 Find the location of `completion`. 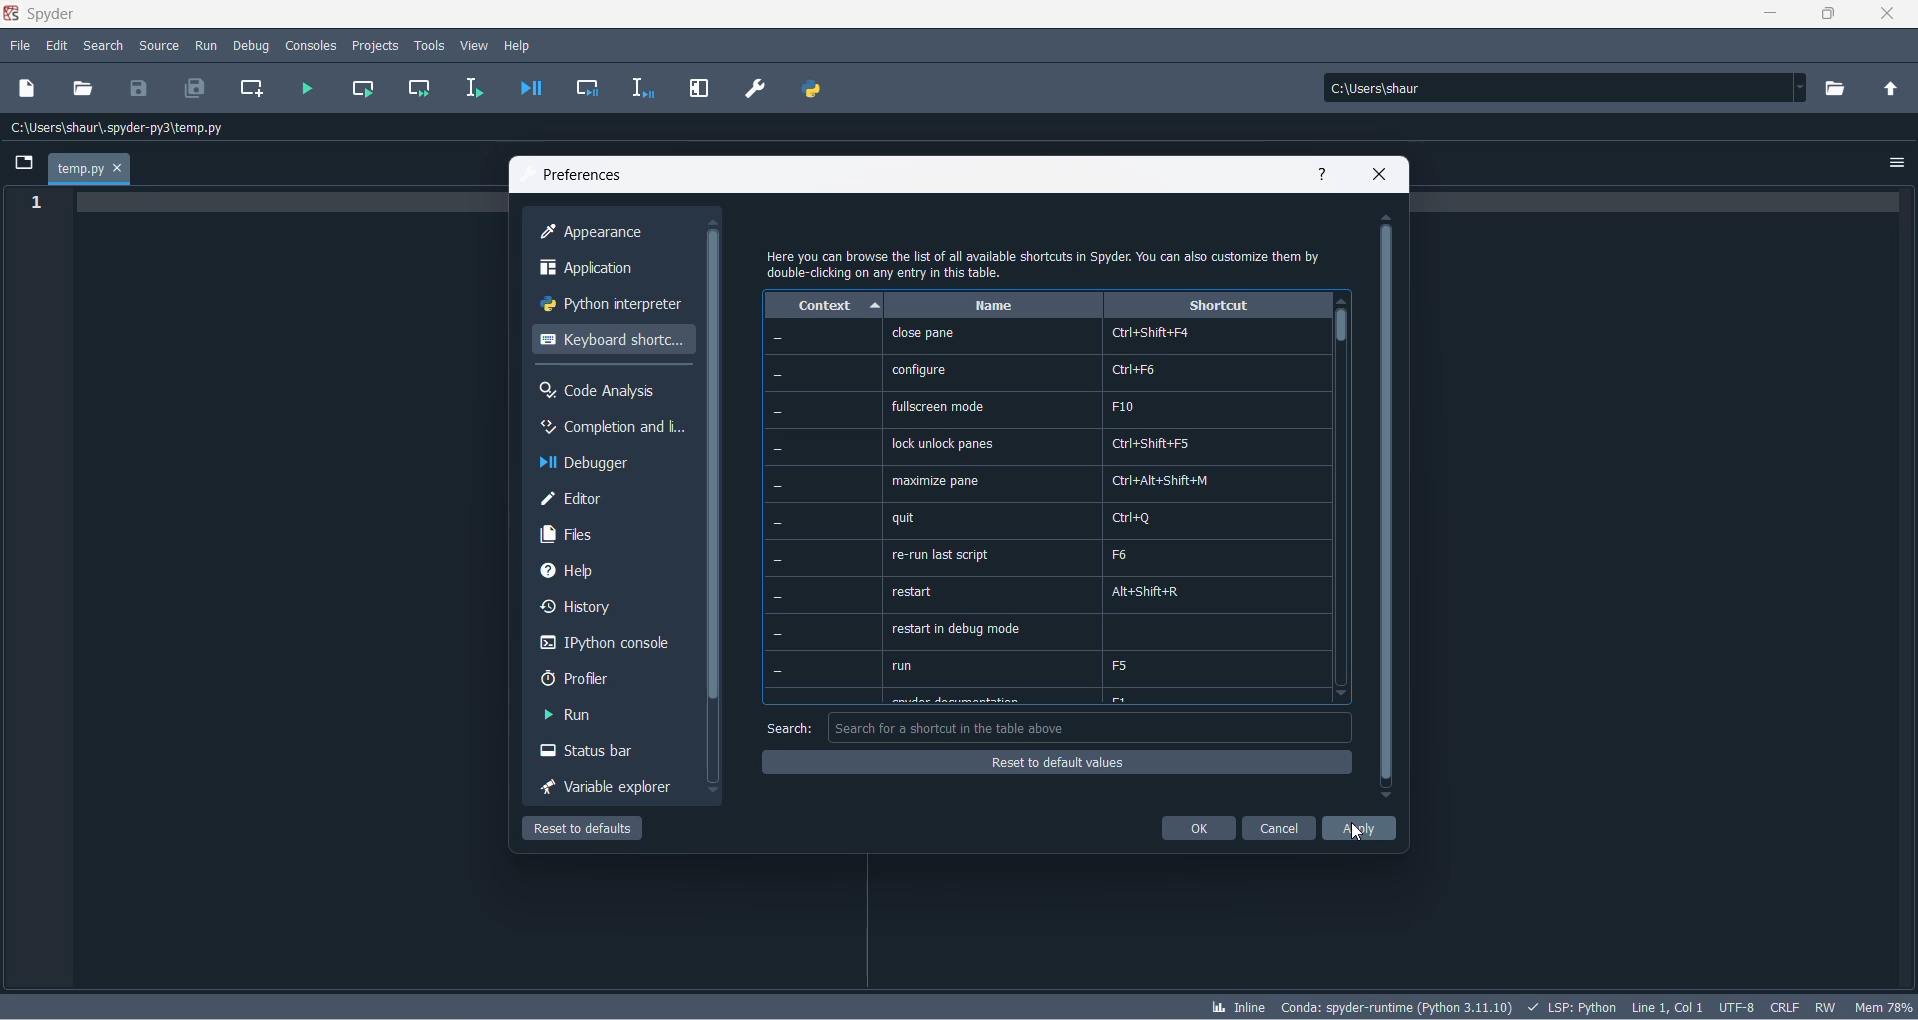

completion is located at coordinates (610, 429).